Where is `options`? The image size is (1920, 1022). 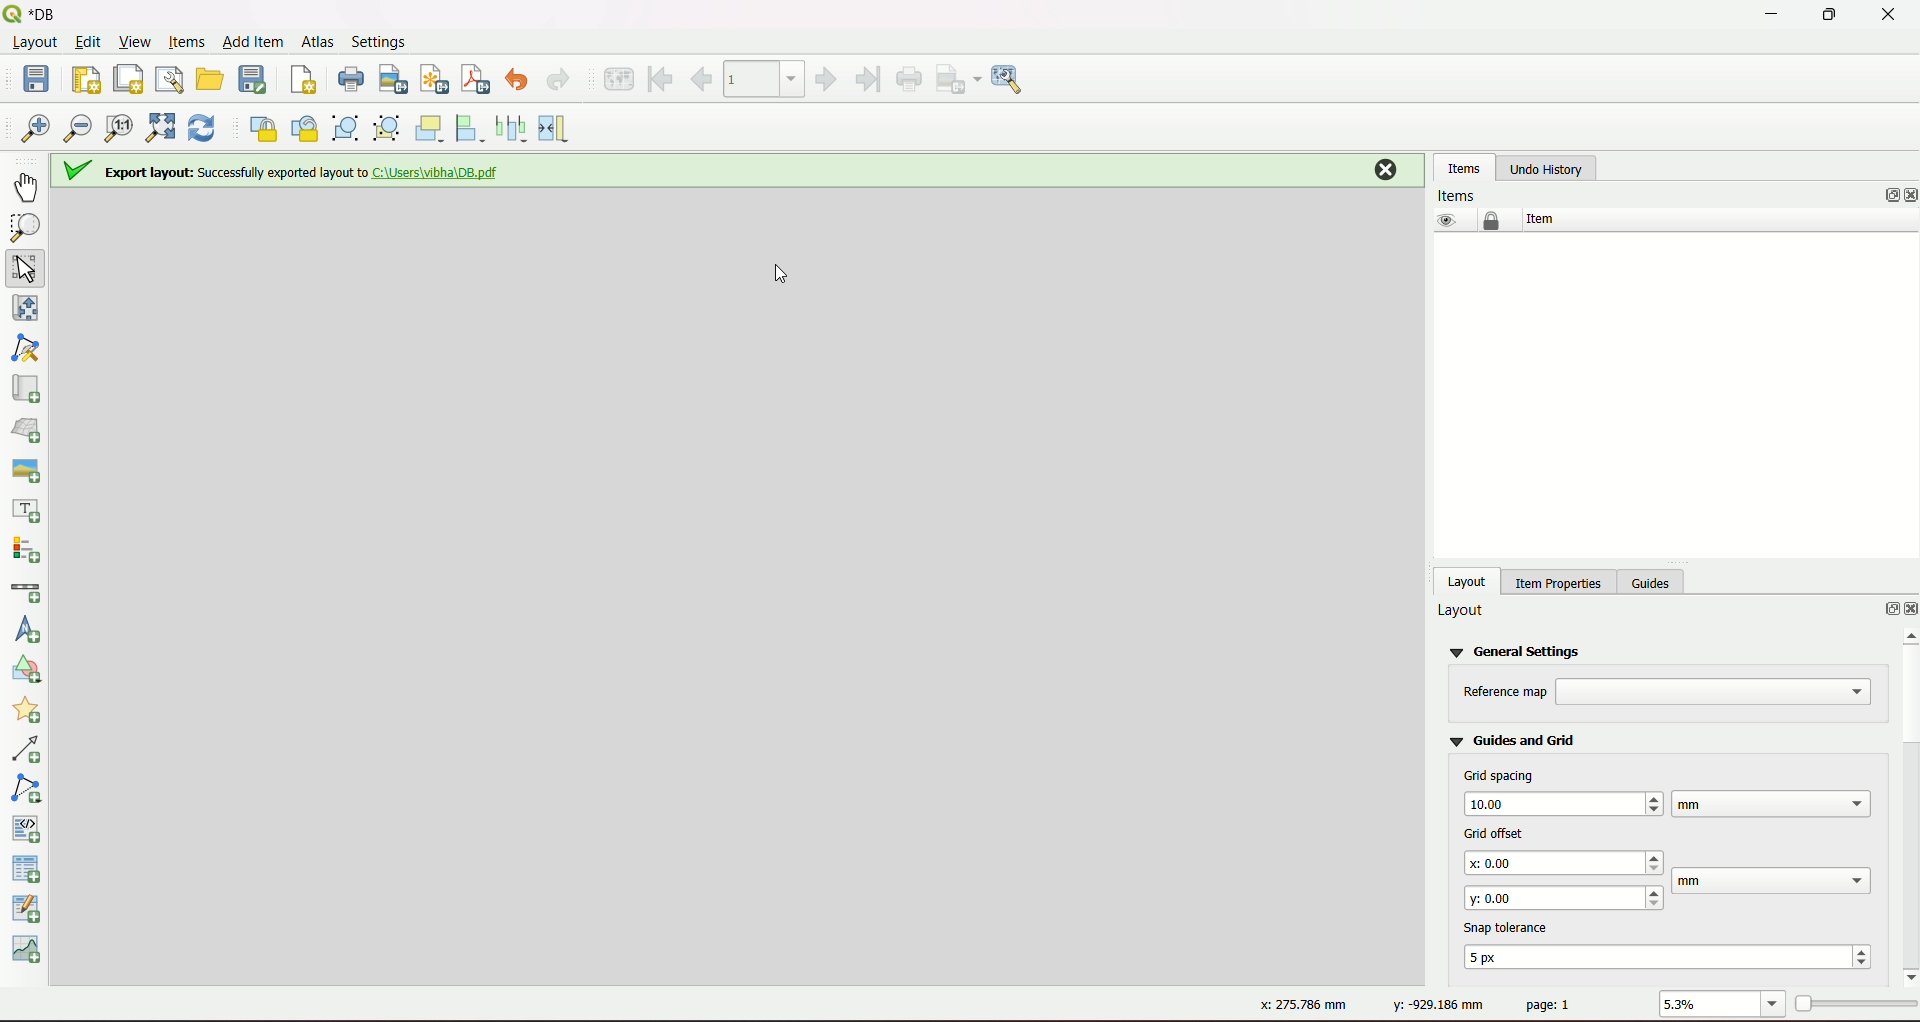
options is located at coordinates (1892, 196).